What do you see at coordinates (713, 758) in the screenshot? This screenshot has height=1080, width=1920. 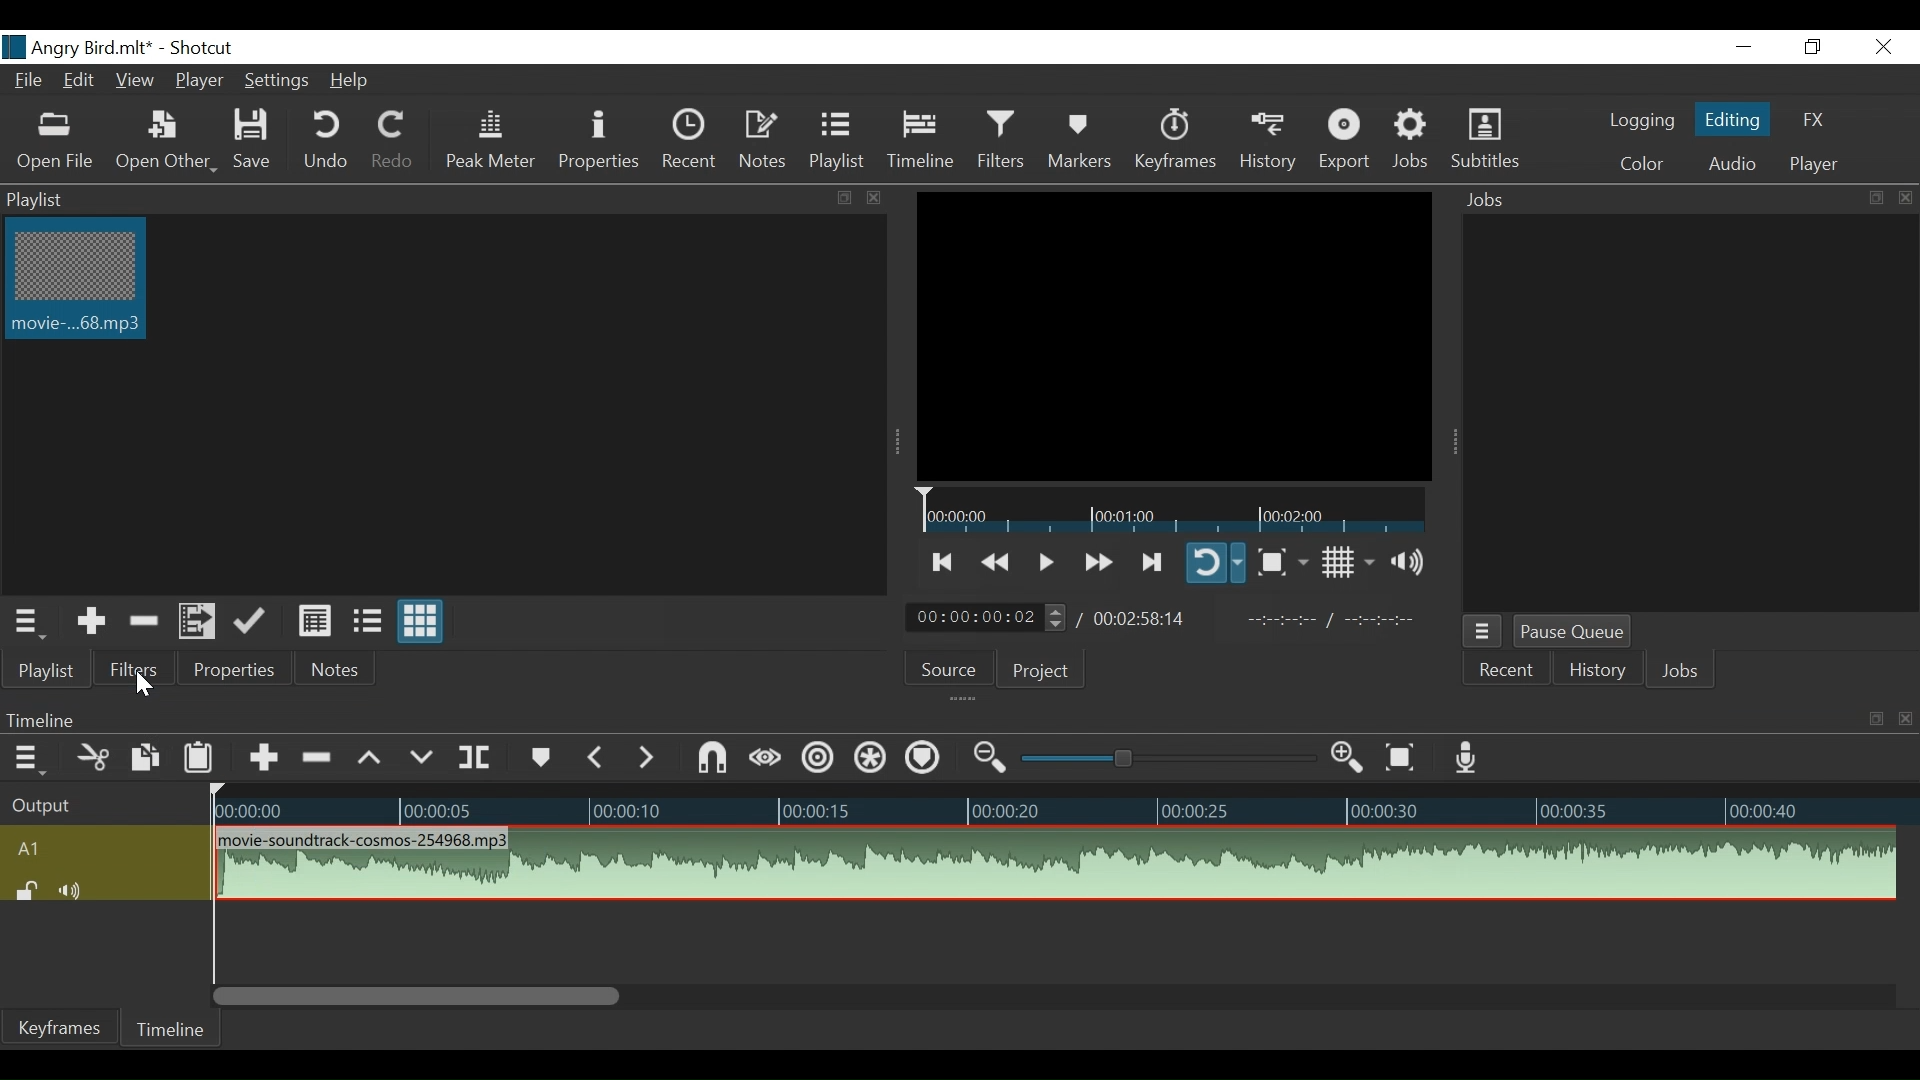 I see `Snap` at bounding box center [713, 758].